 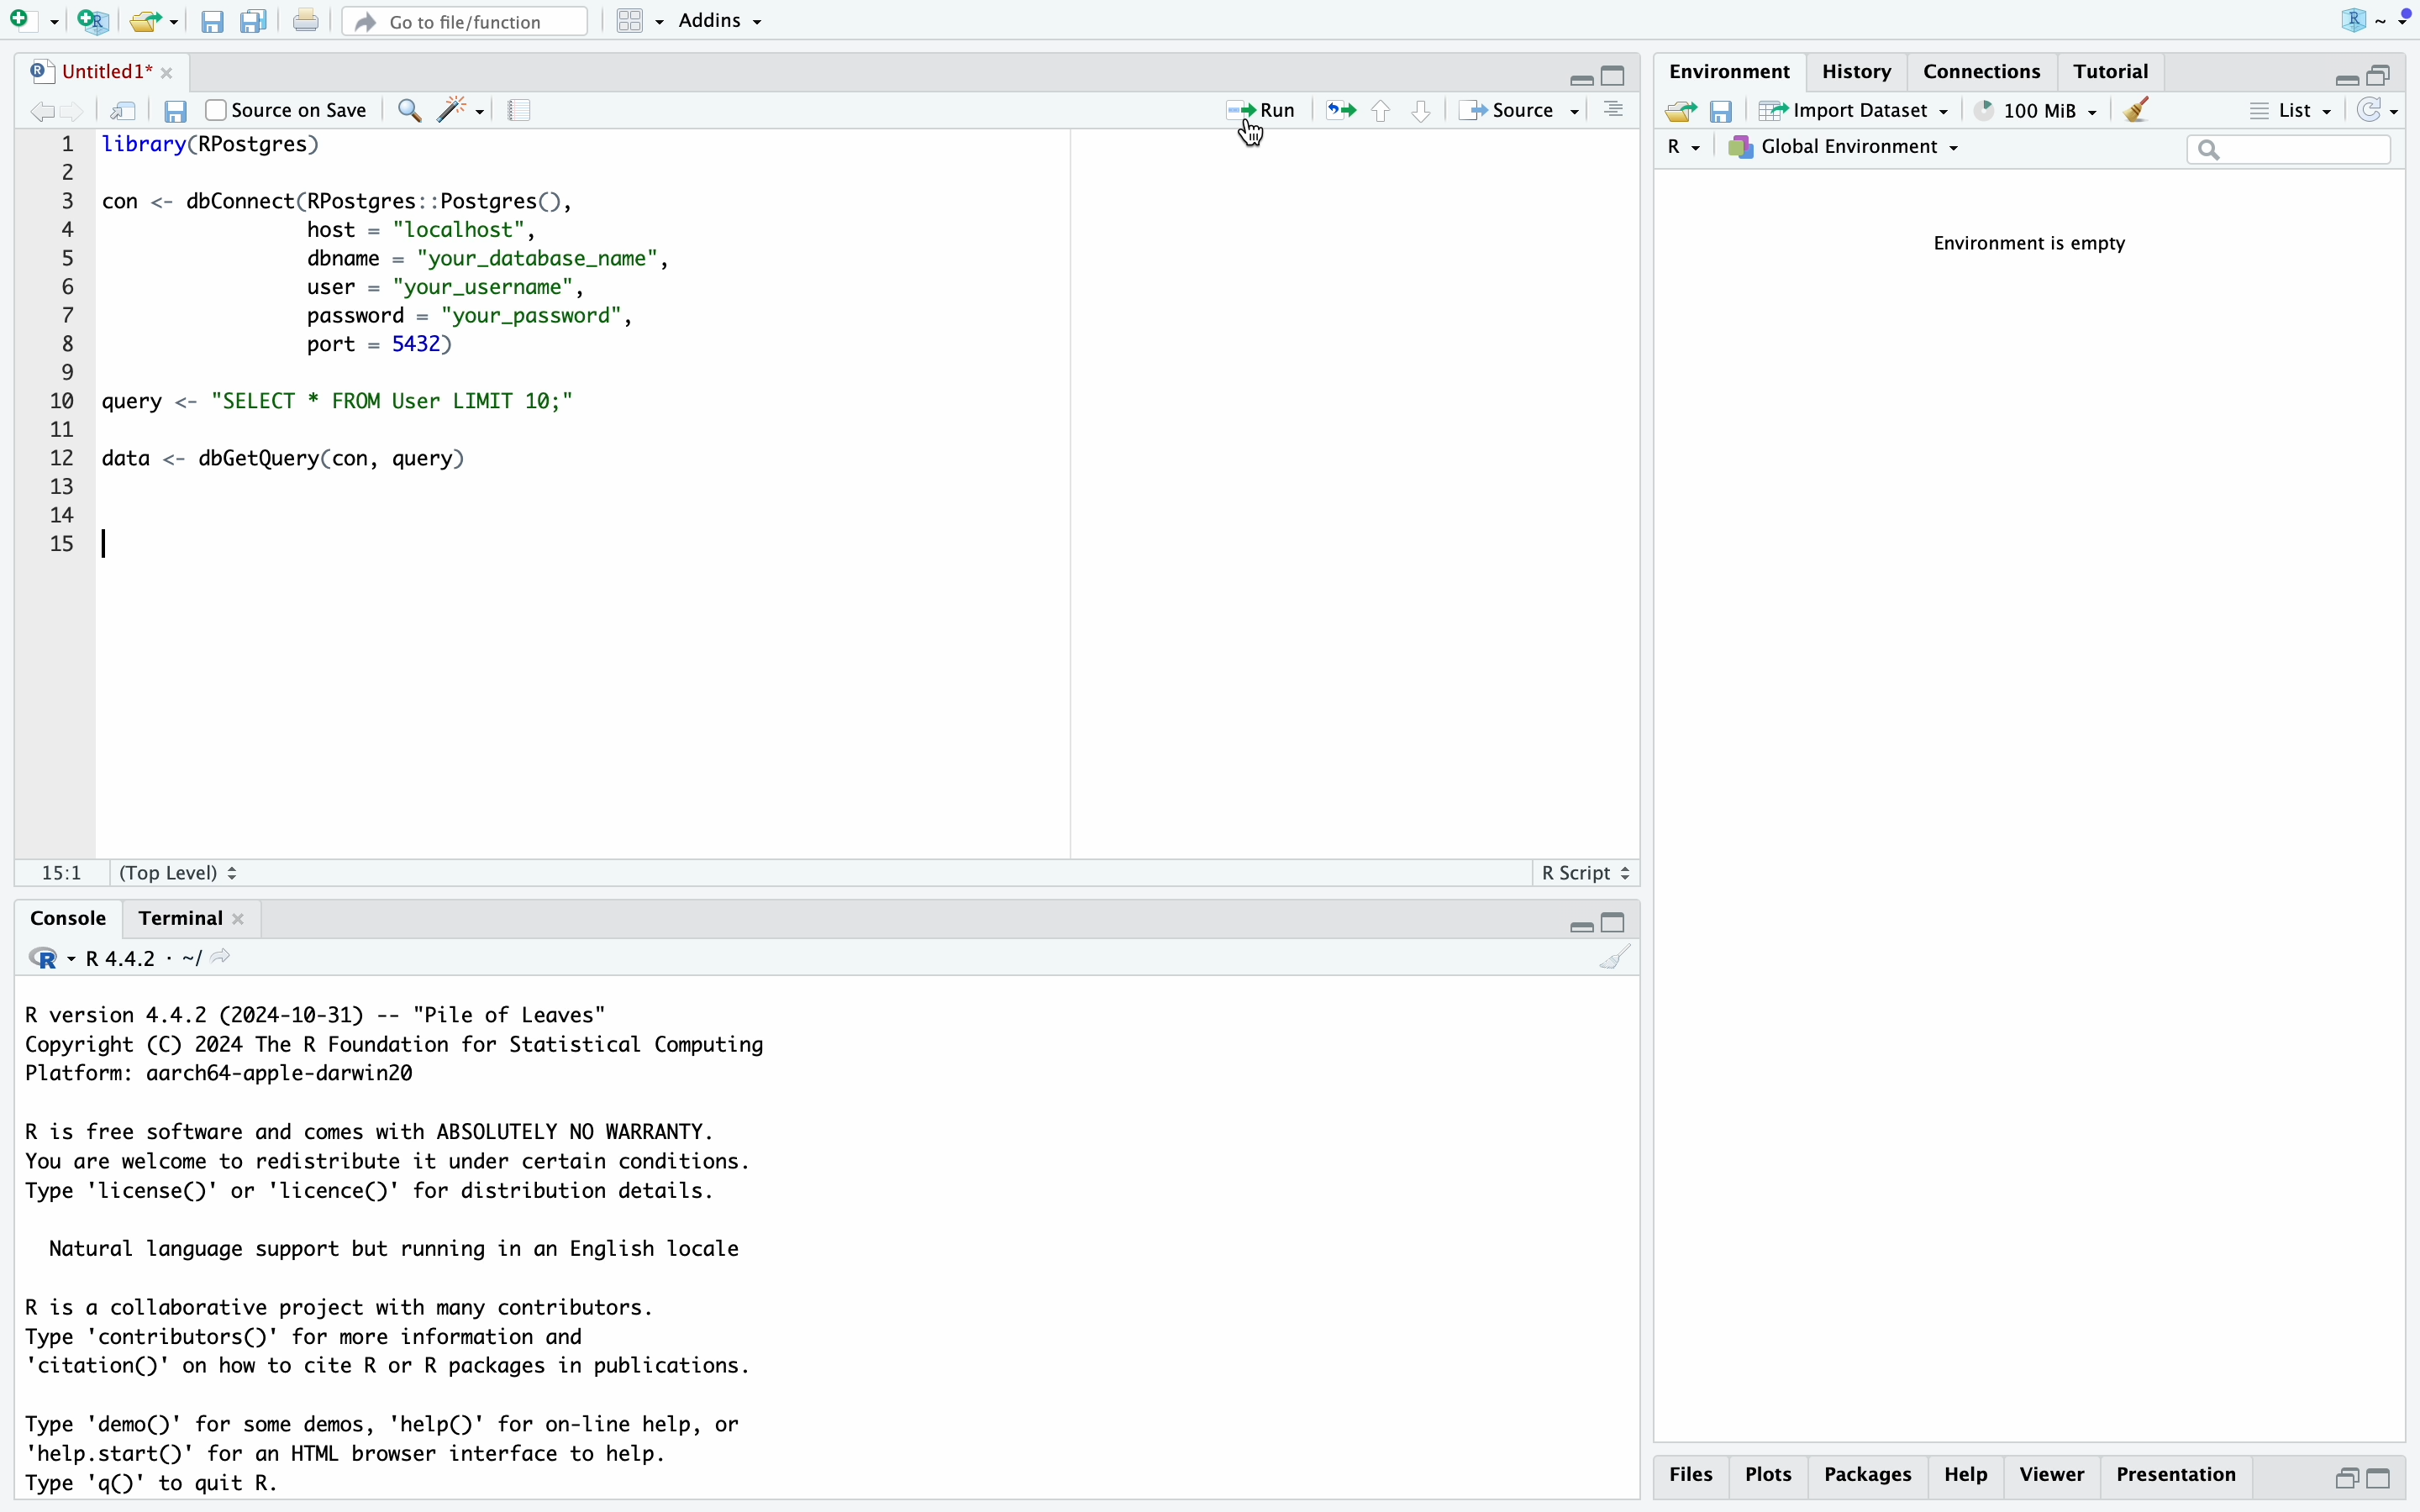 I want to click on description of R and license, so click(x=390, y=1161).